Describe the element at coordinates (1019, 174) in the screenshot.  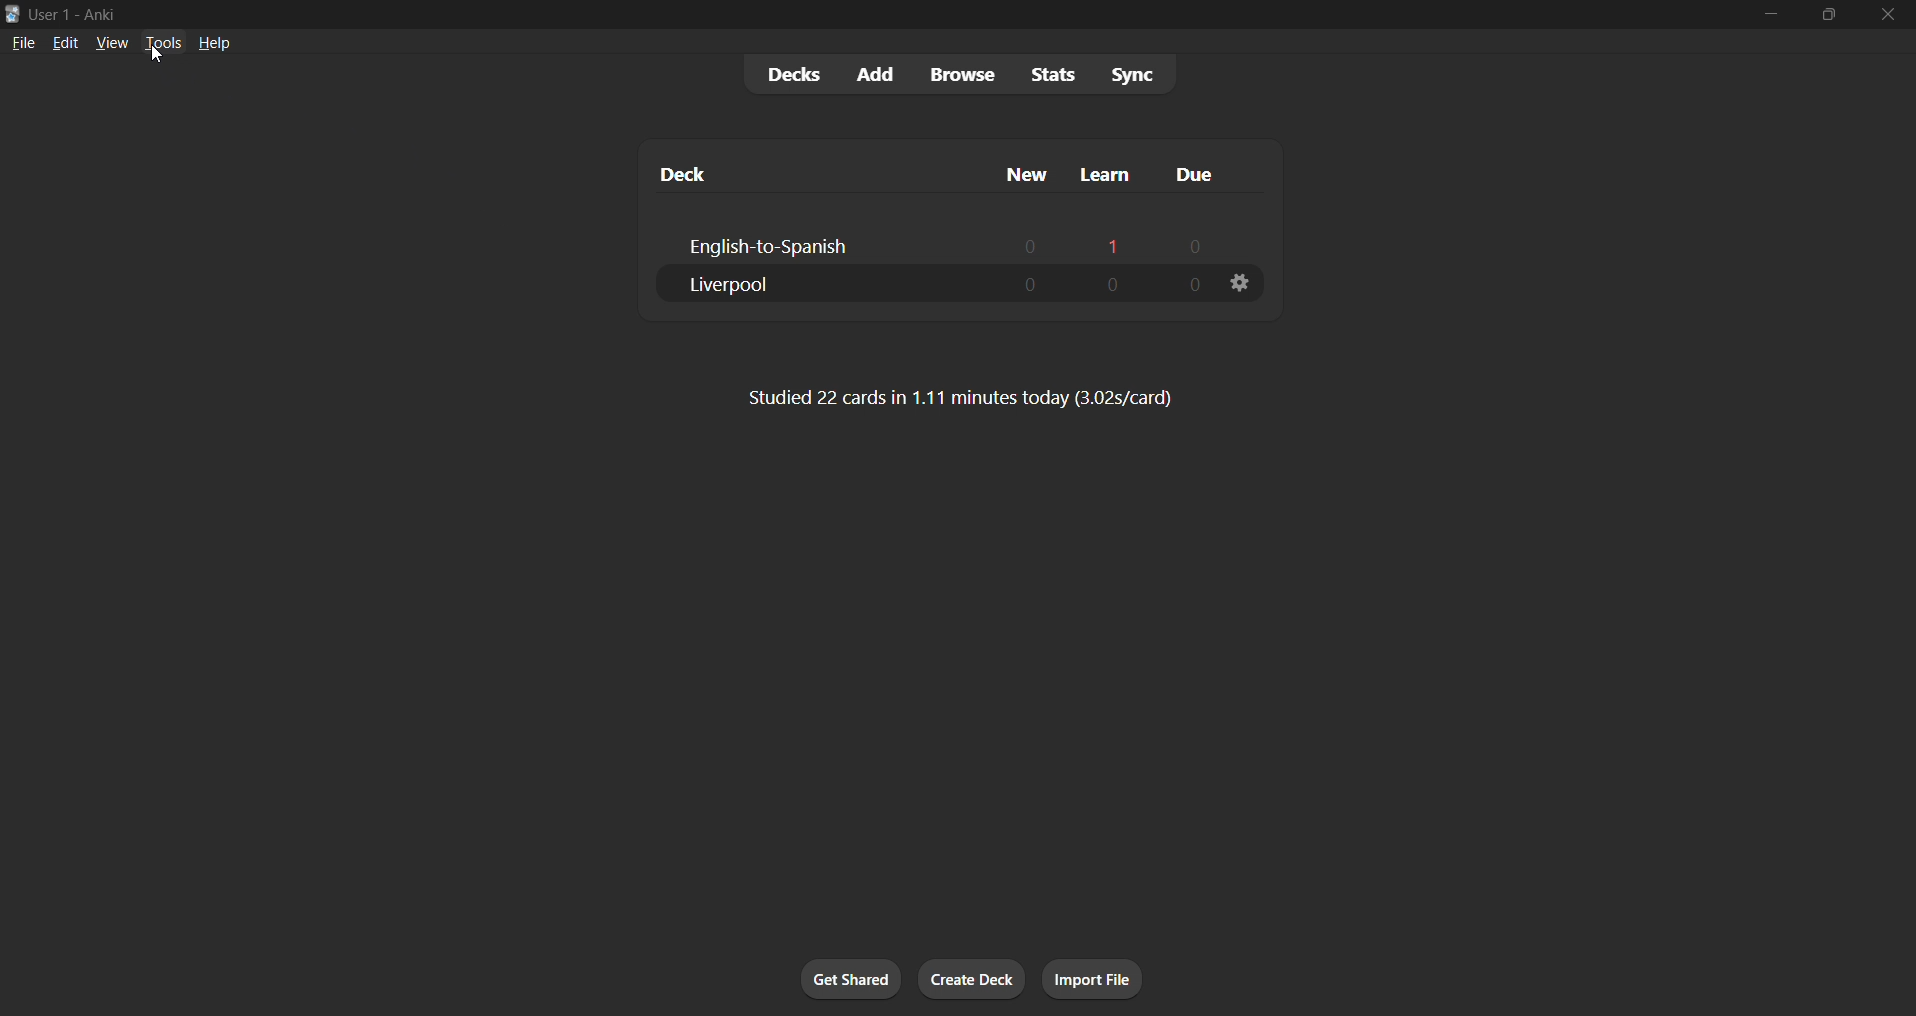
I see `new column` at that location.